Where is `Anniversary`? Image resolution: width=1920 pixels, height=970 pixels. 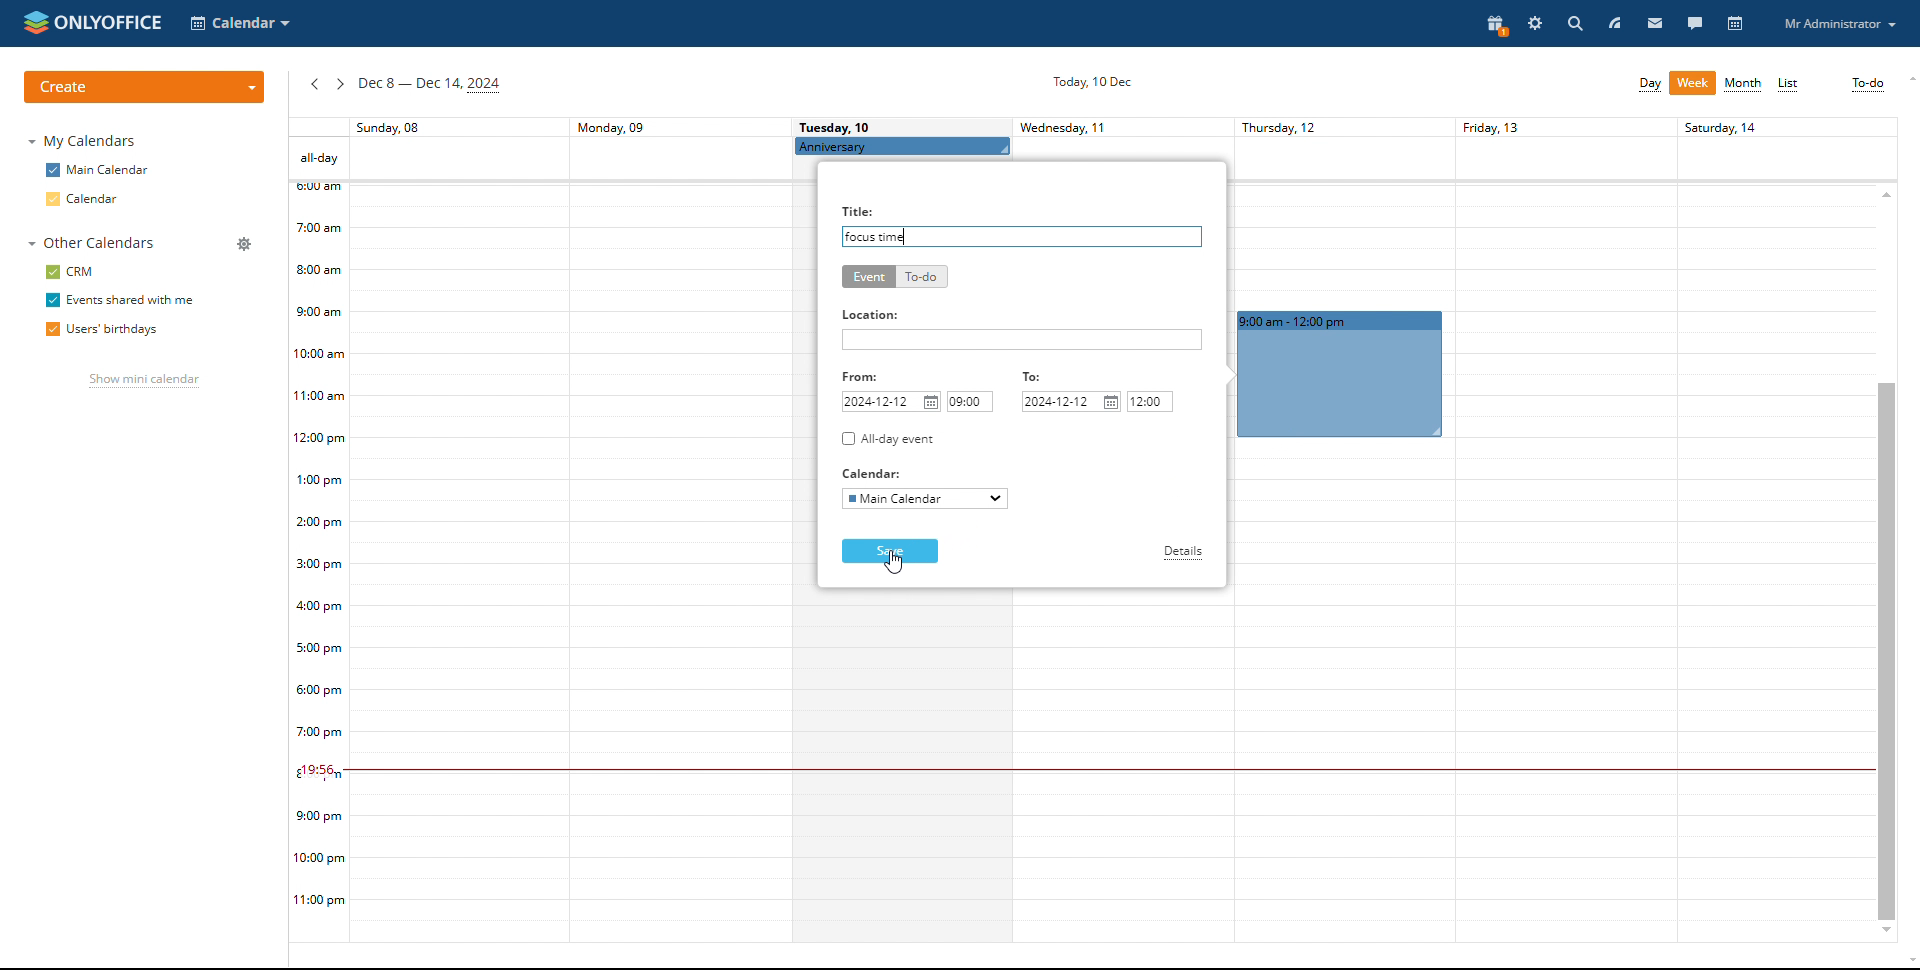 Anniversary is located at coordinates (855, 147).